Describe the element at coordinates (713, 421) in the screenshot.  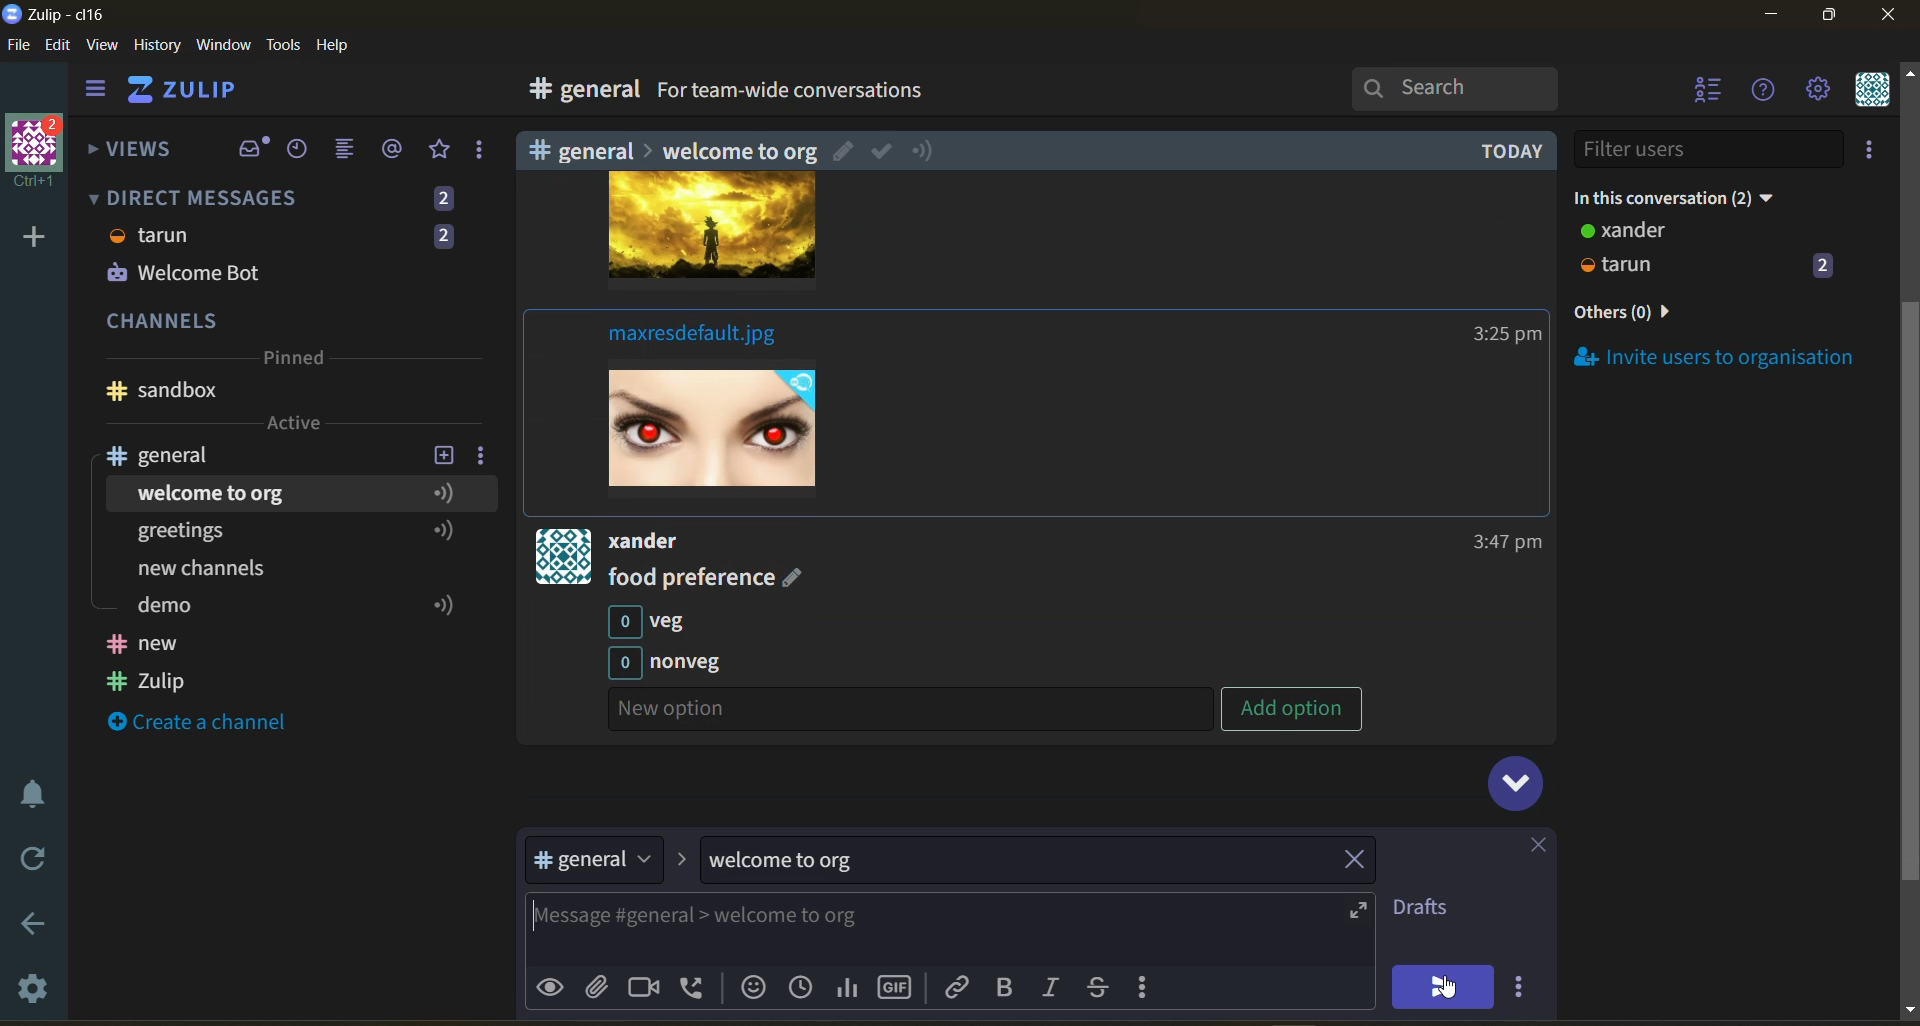
I see `image` at that location.